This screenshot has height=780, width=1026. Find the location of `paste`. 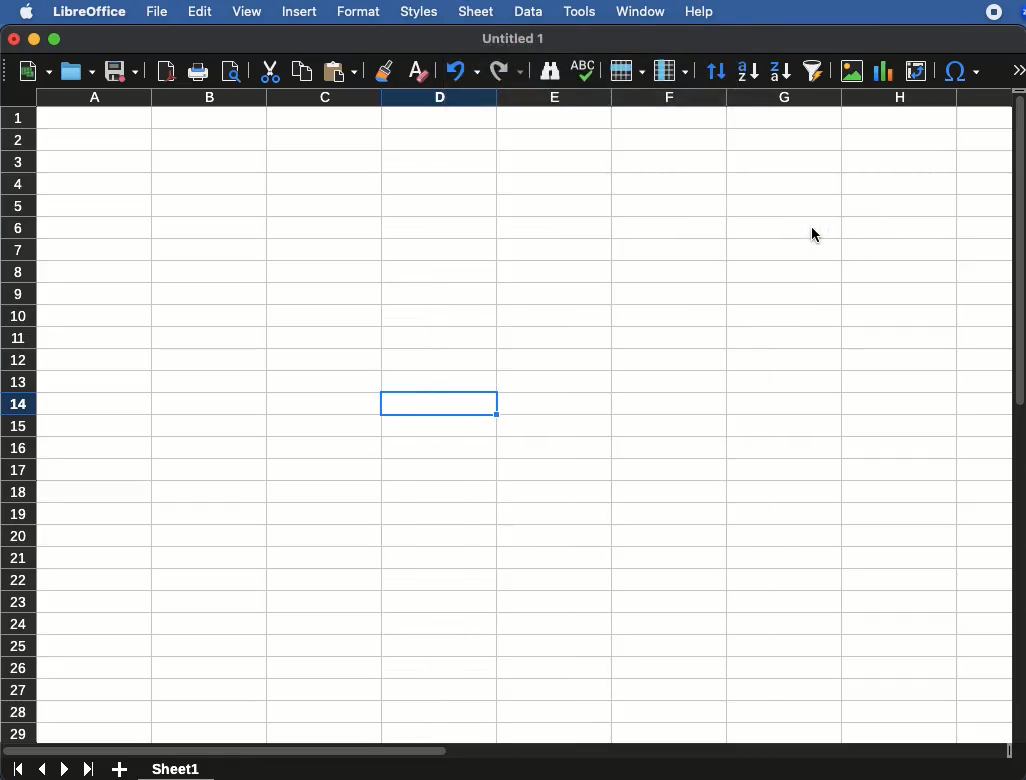

paste is located at coordinates (343, 70).